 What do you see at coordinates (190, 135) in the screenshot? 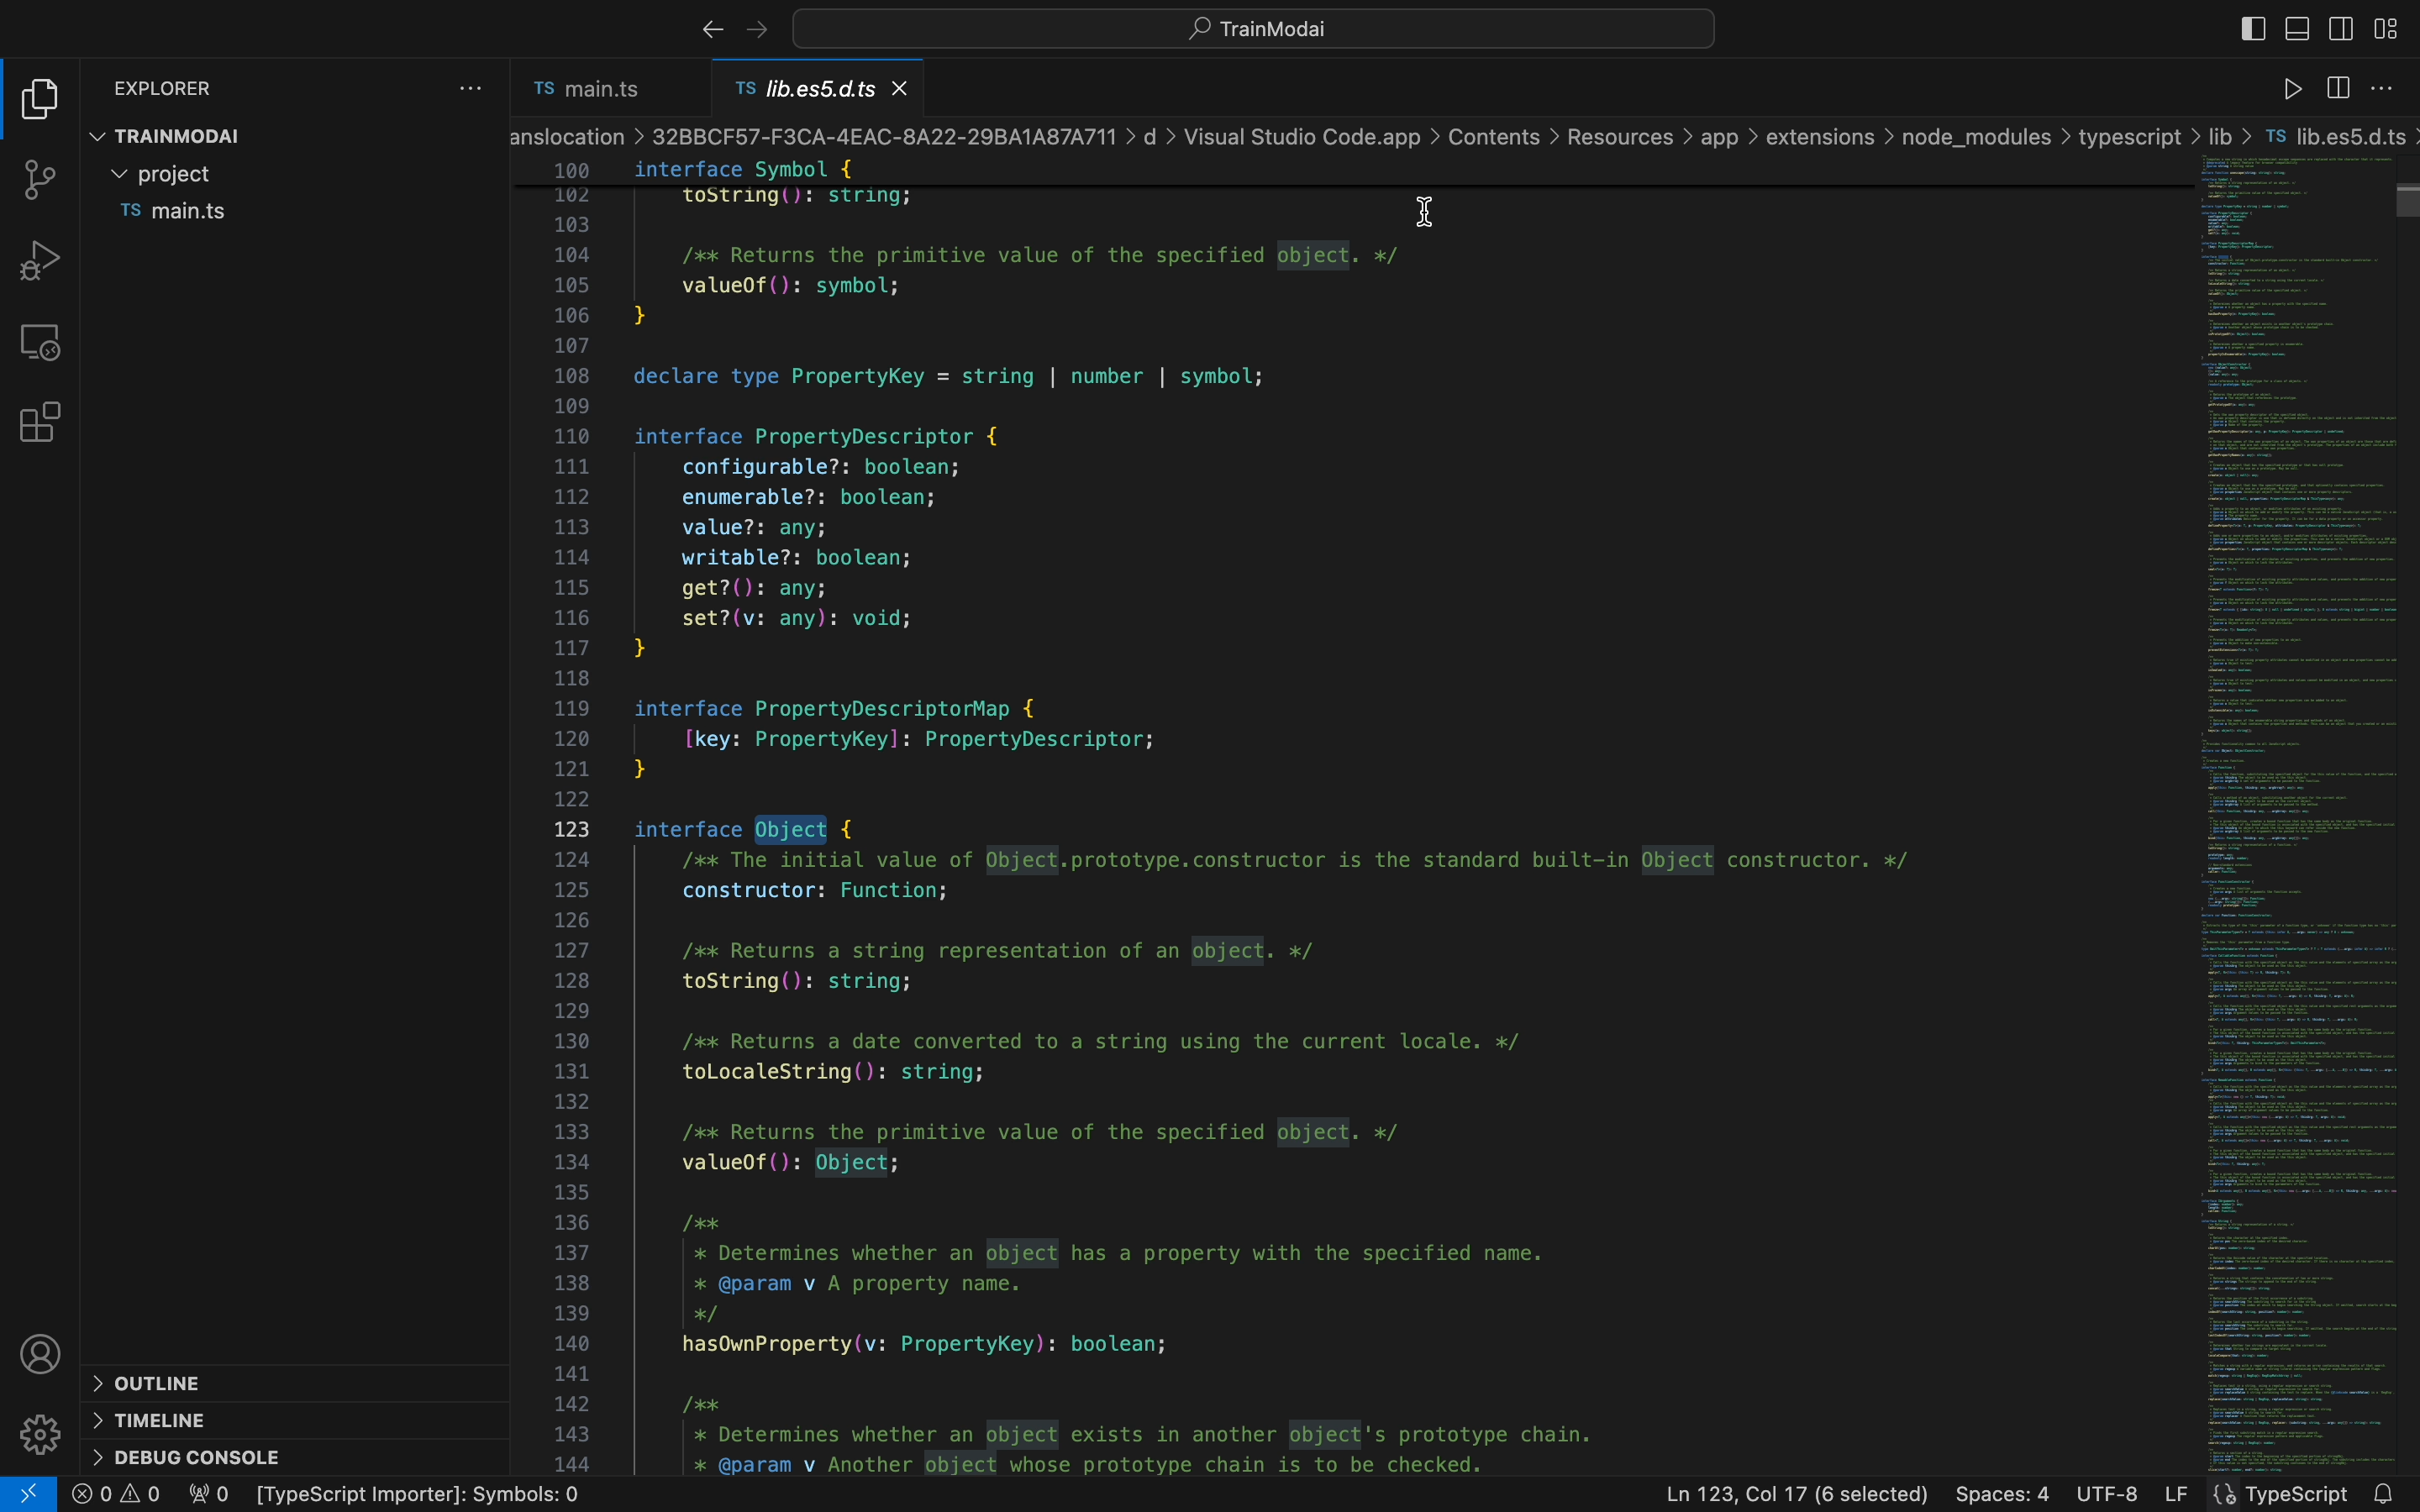
I see `trainmodal` at bounding box center [190, 135].